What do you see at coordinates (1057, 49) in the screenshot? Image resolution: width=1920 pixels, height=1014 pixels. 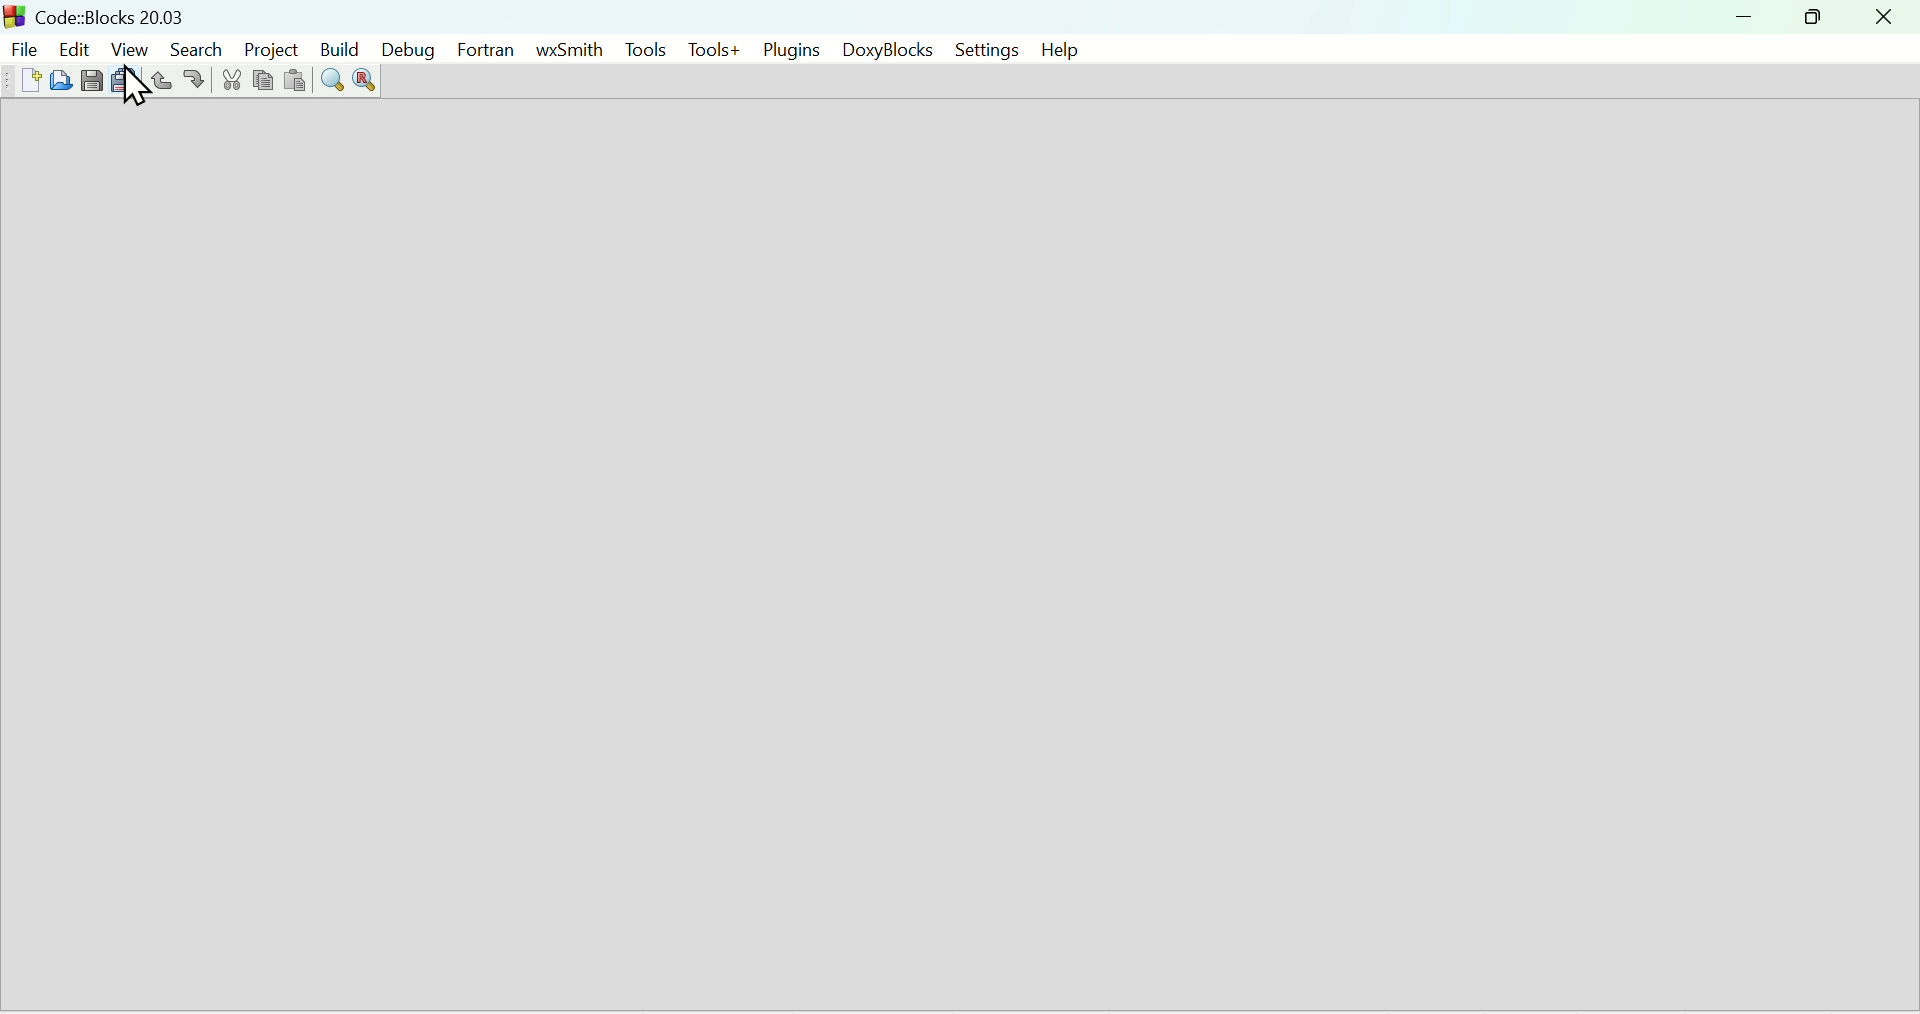 I see `help` at bounding box center [1057, 49].